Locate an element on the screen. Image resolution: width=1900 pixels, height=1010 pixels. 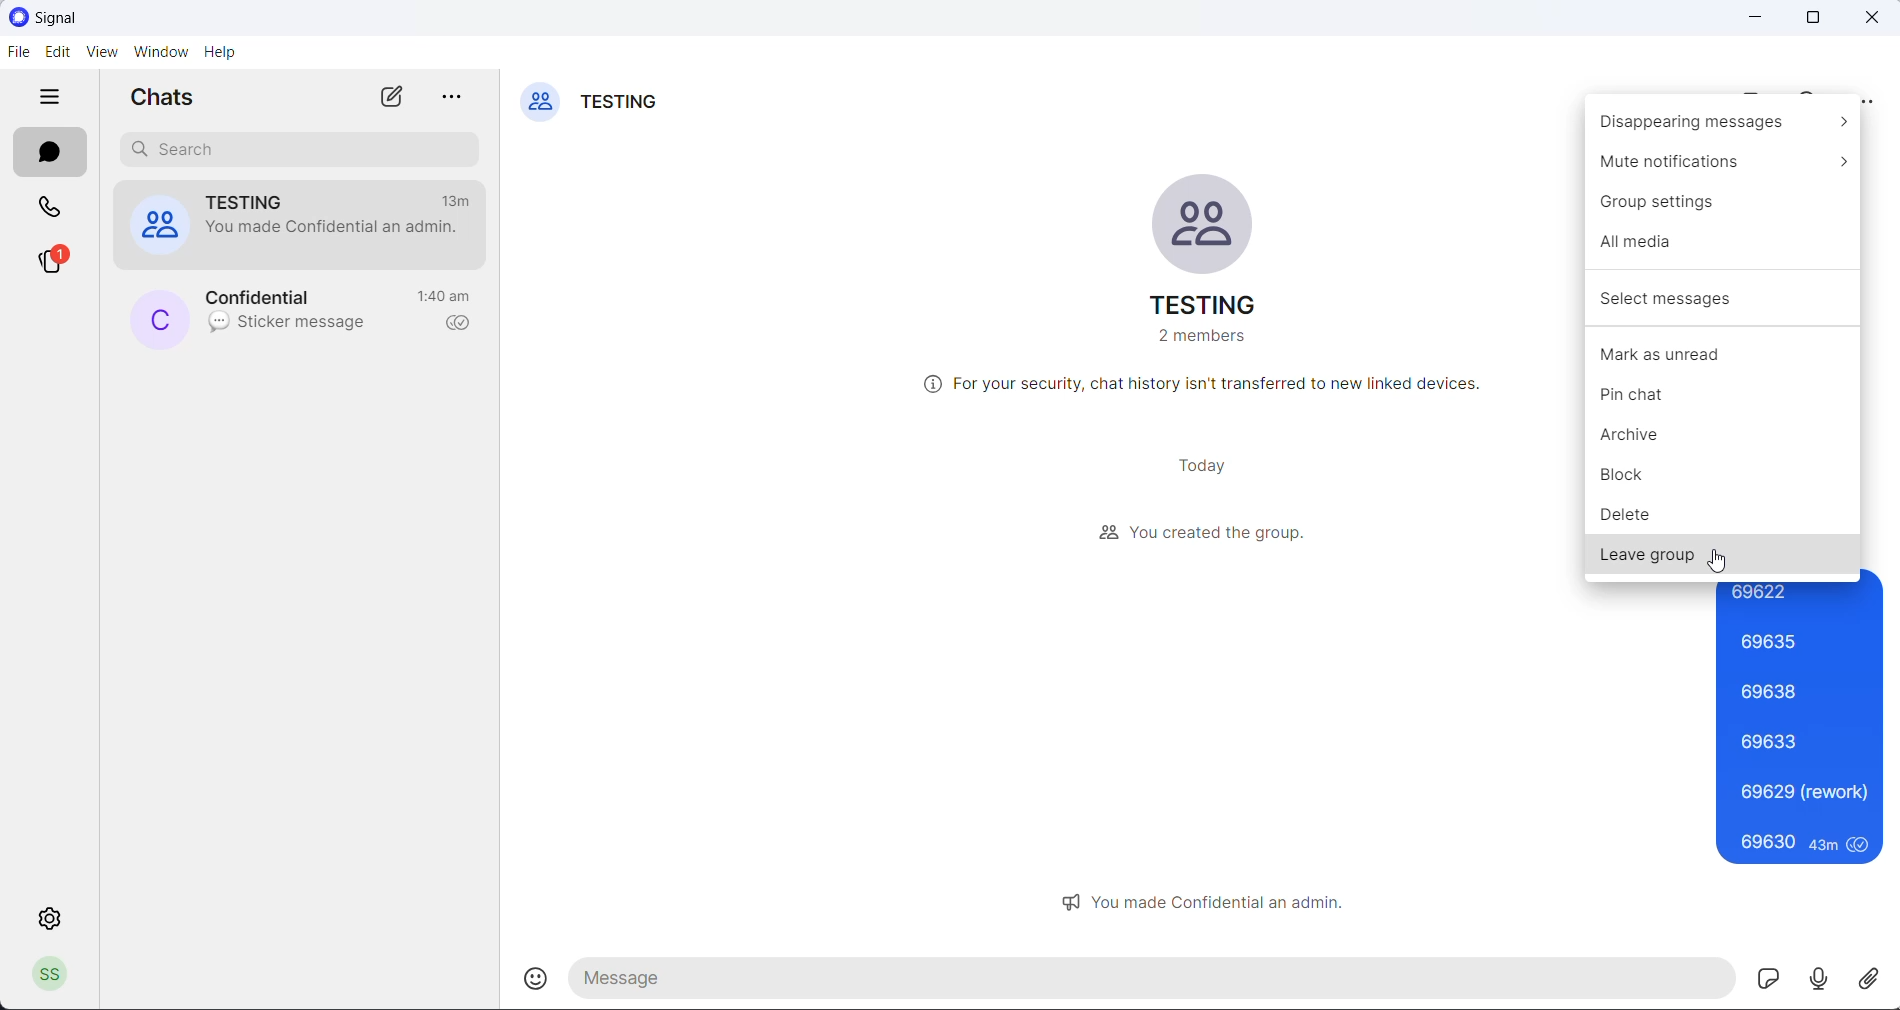
last message is located at coordinates (290, 327).